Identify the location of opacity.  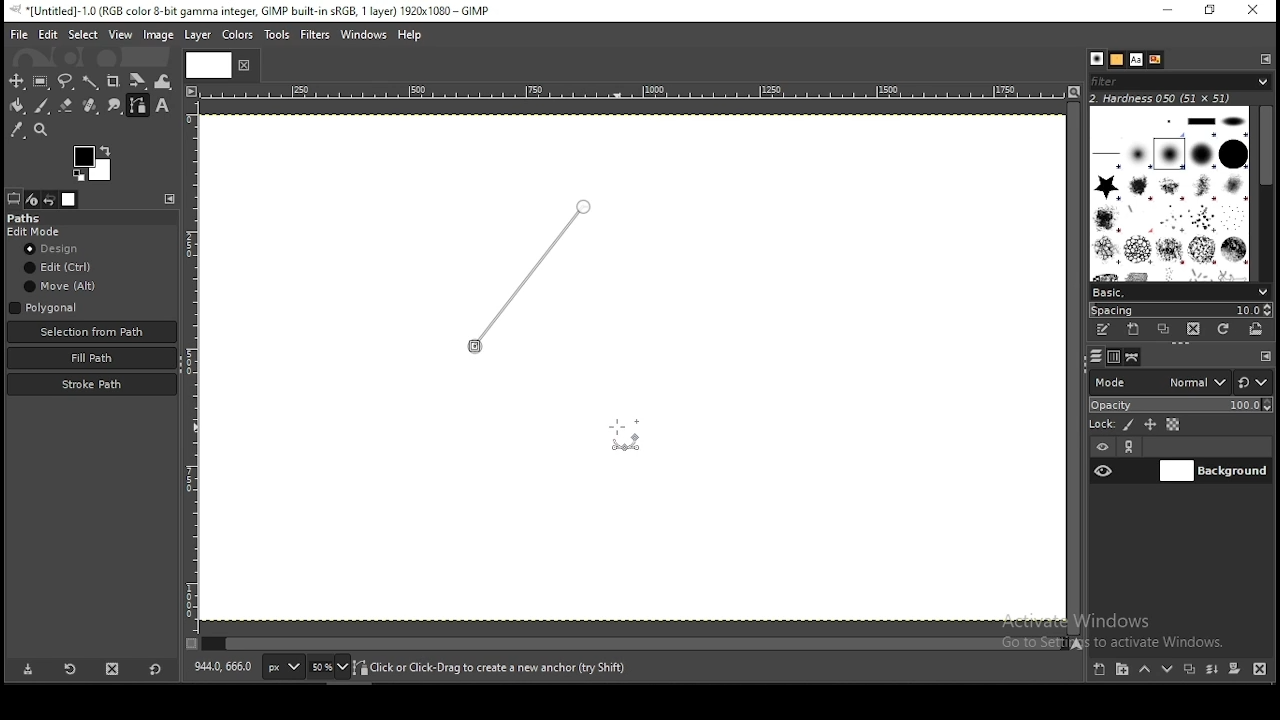
(1180, 406).